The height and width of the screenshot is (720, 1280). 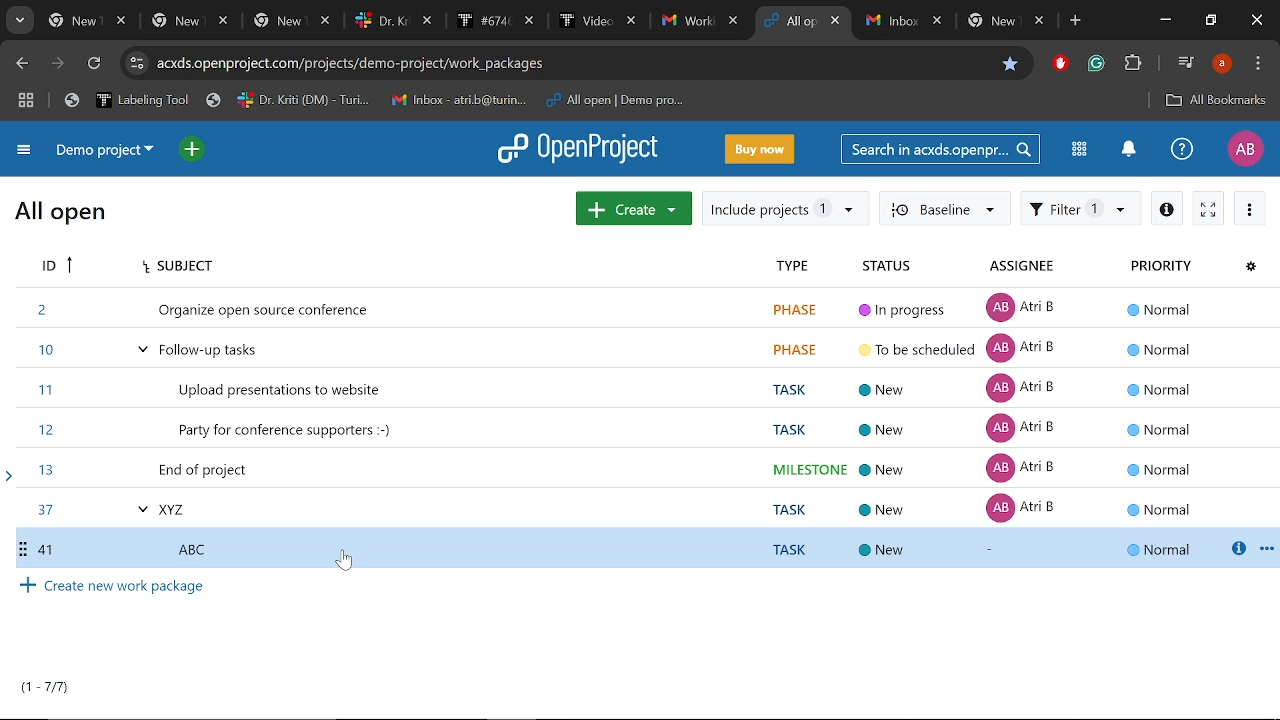 I want to click on Refresh, so click(x=93, y=64).